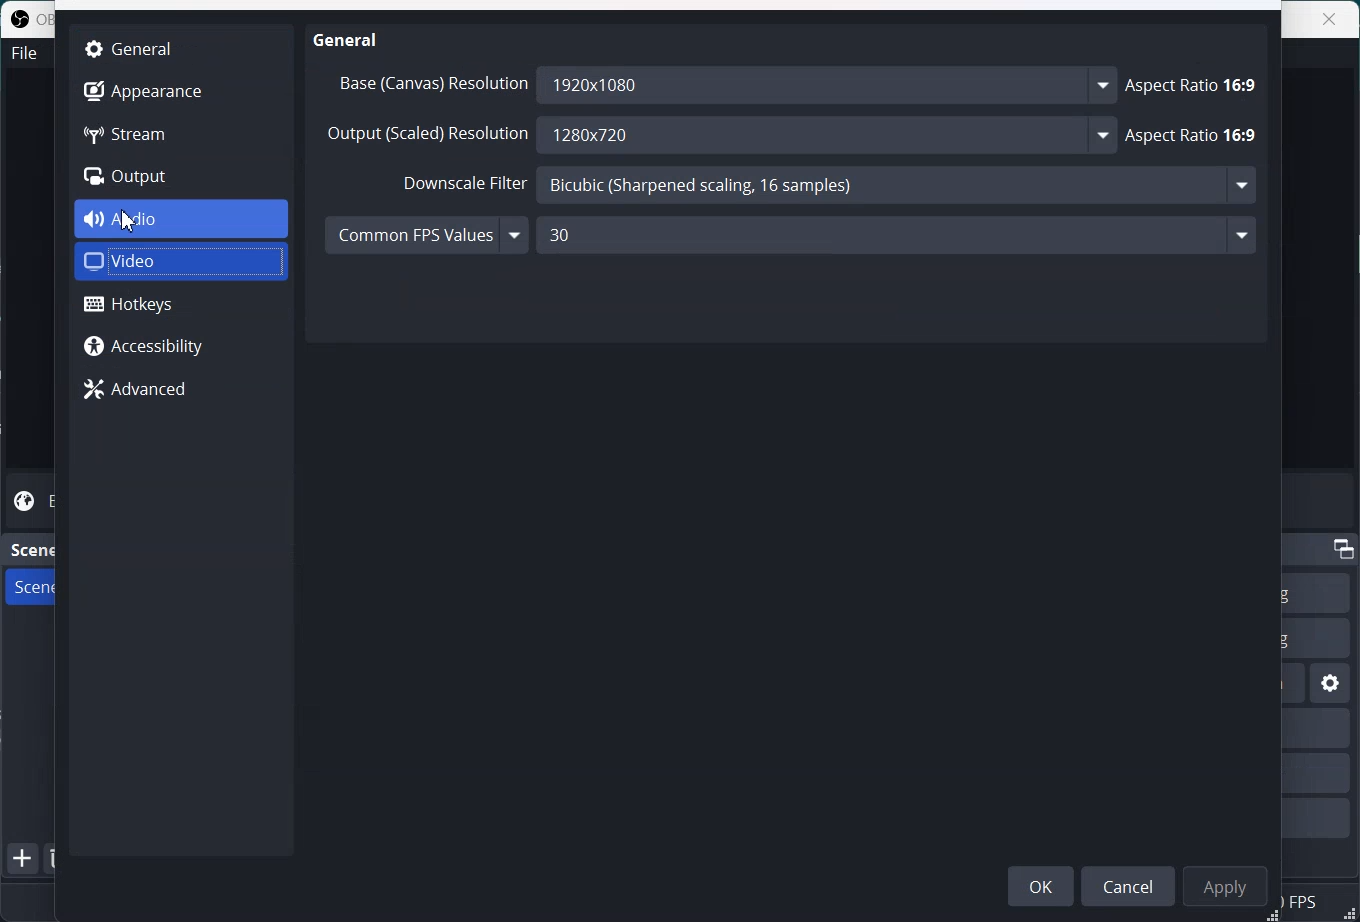 Image resolution: width=1360 pixels, height=922 pixels. I want to click on Stream, so click(142, 133).